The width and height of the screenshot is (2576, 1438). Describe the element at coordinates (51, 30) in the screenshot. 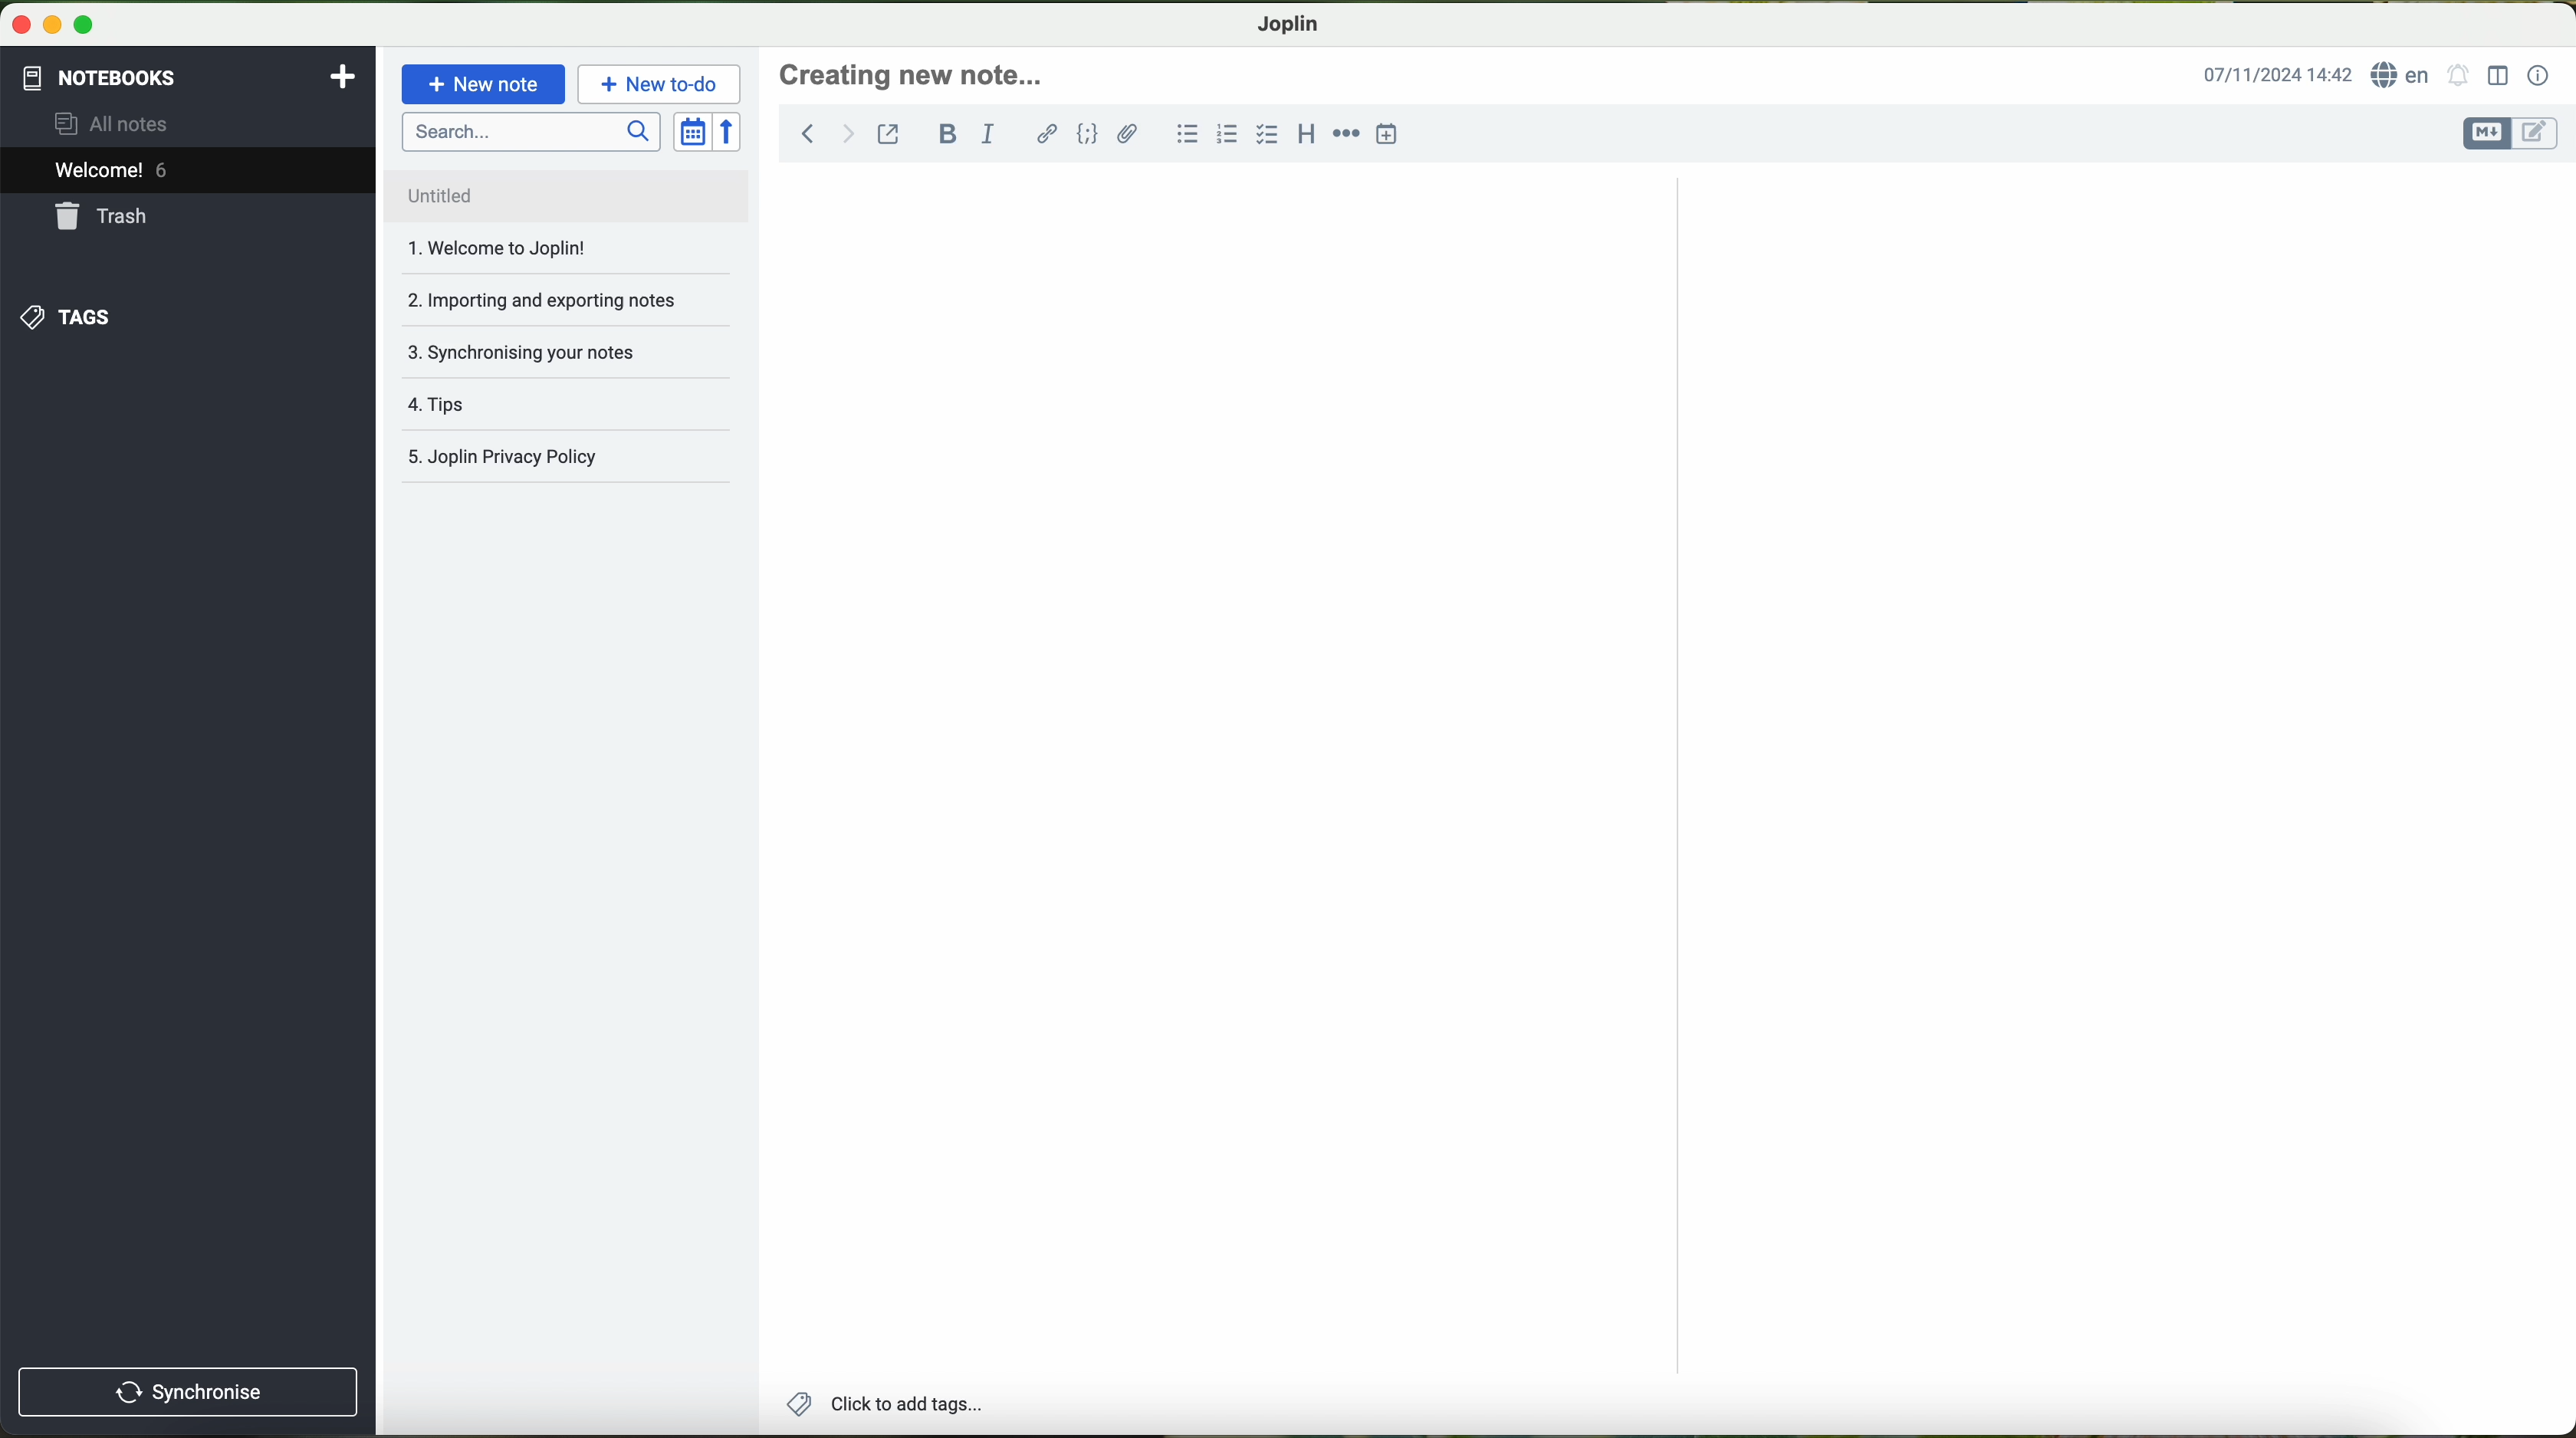

I see `minimize` at that location.